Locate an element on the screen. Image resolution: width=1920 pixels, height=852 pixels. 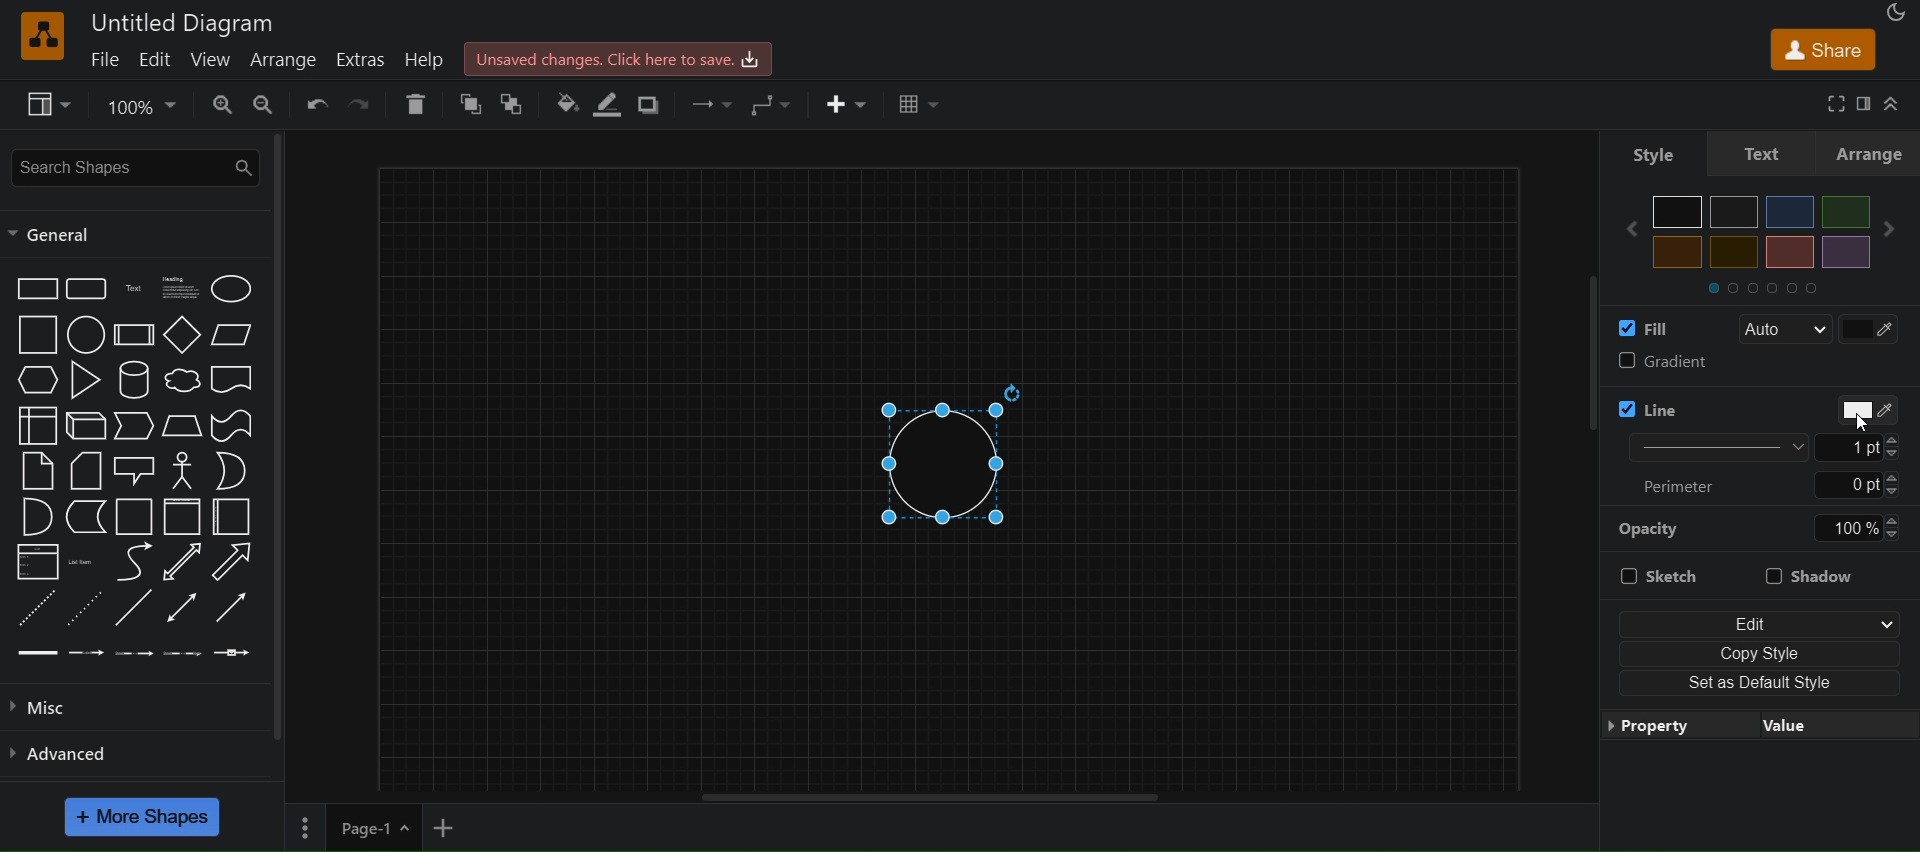
undo is located at coordinates (319, 103).